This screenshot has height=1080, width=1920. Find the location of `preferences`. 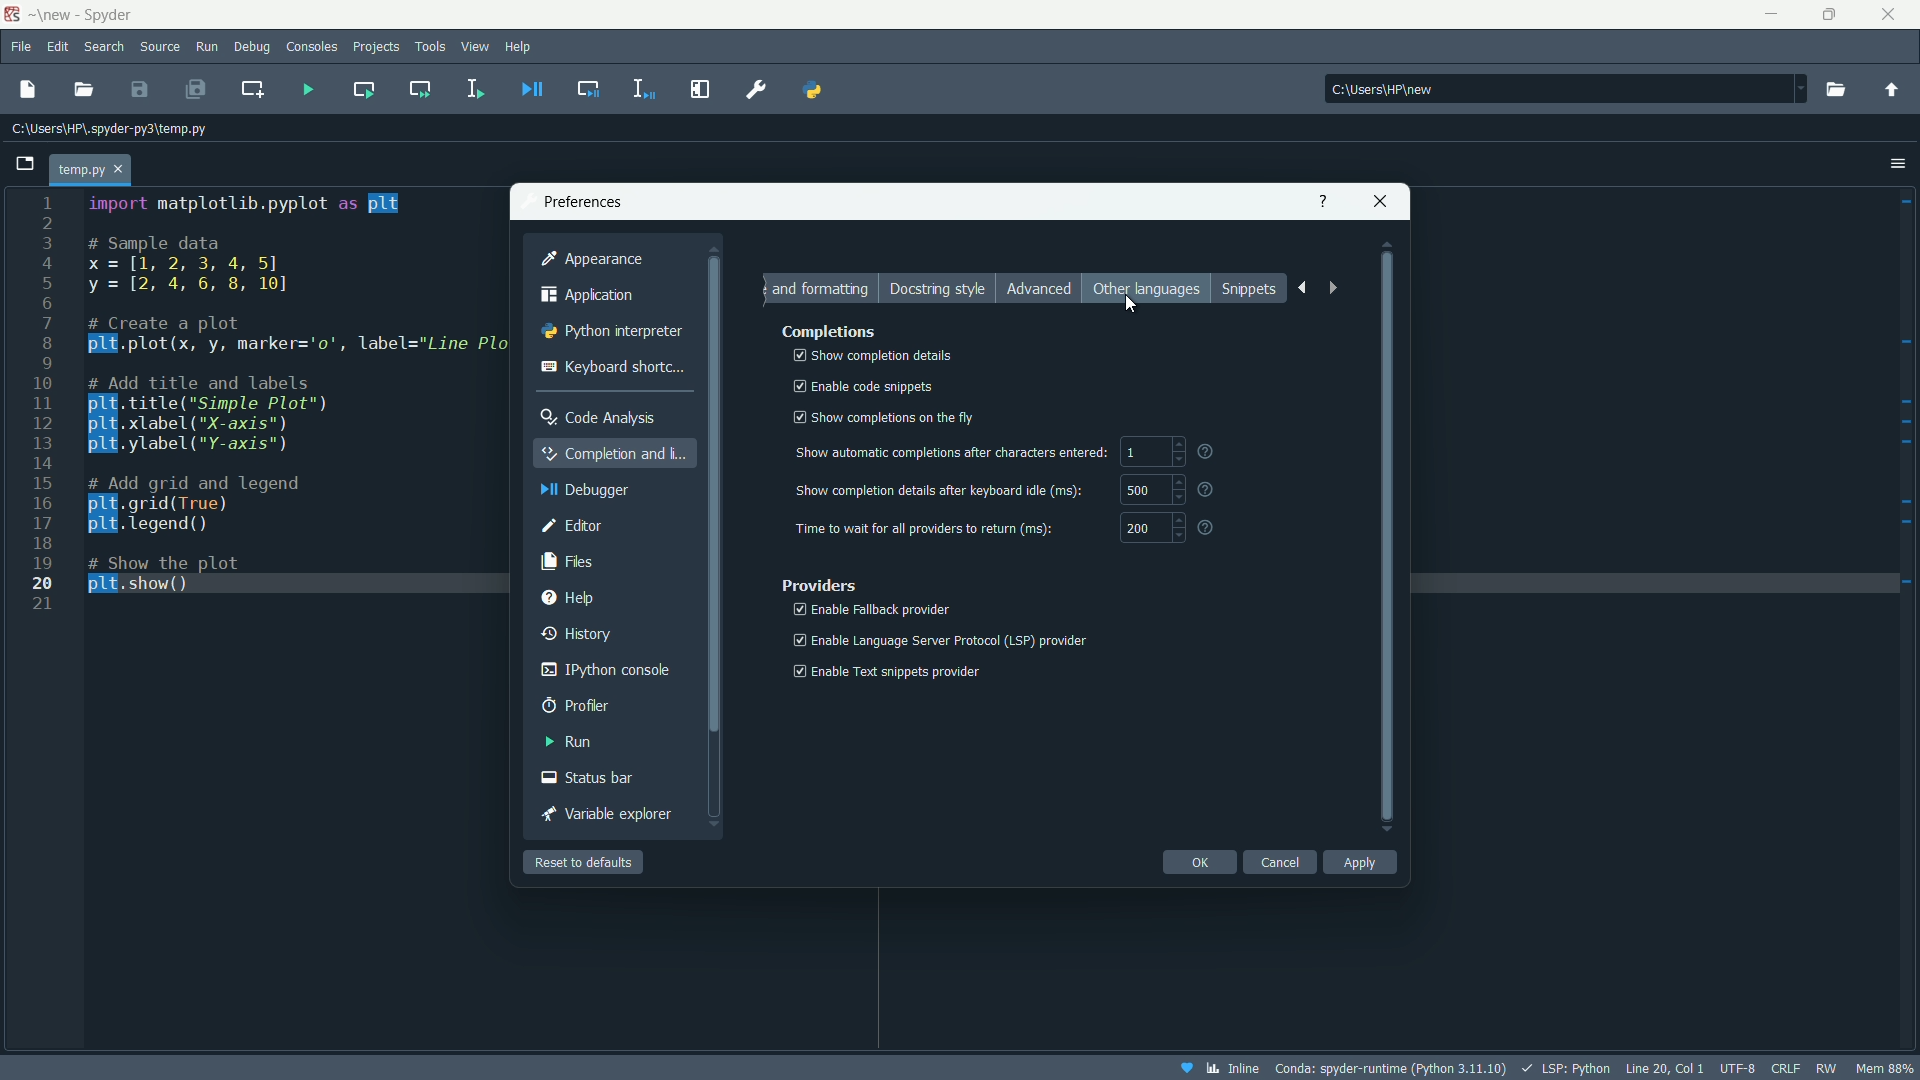

preferences is located at coordinates (582, 200).